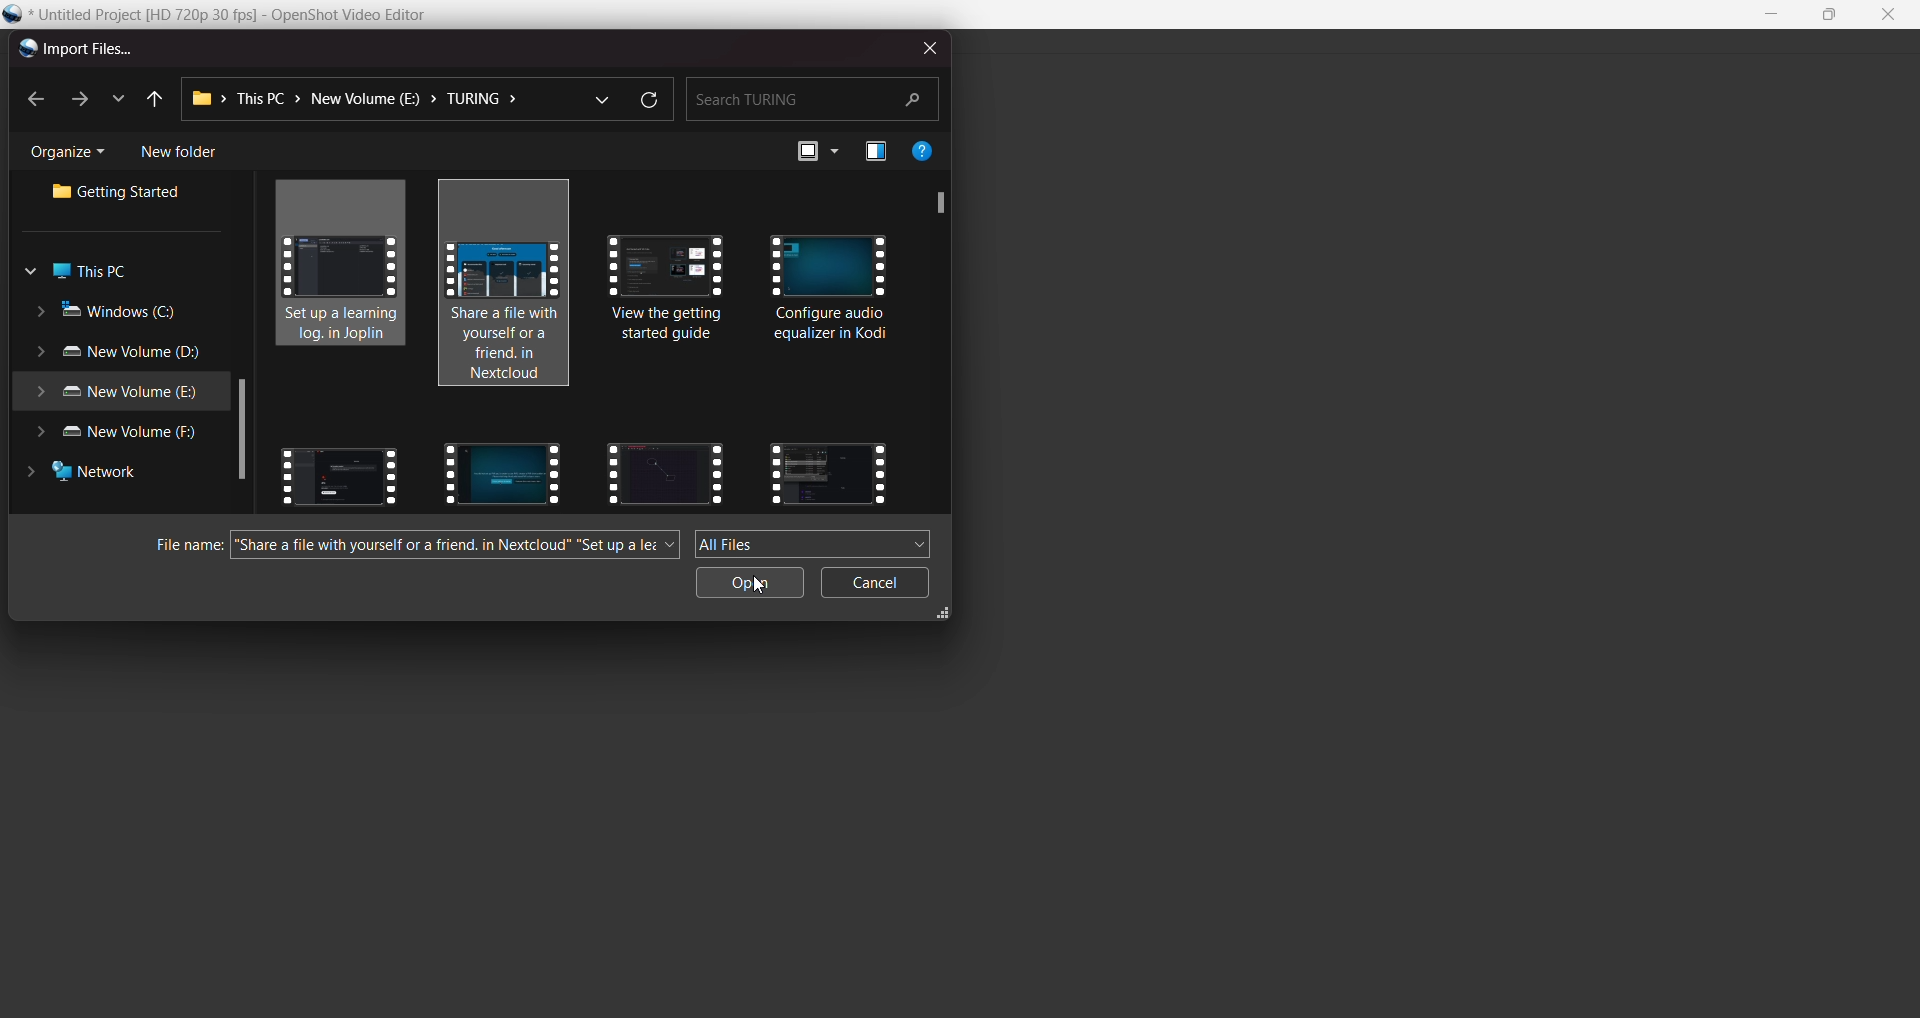 The height and width of the screenshot is (1018, 1920). What do you see at coordinates (925, 46) in the screenshot?
I see `close dialog` at bounding box center [925, 46].